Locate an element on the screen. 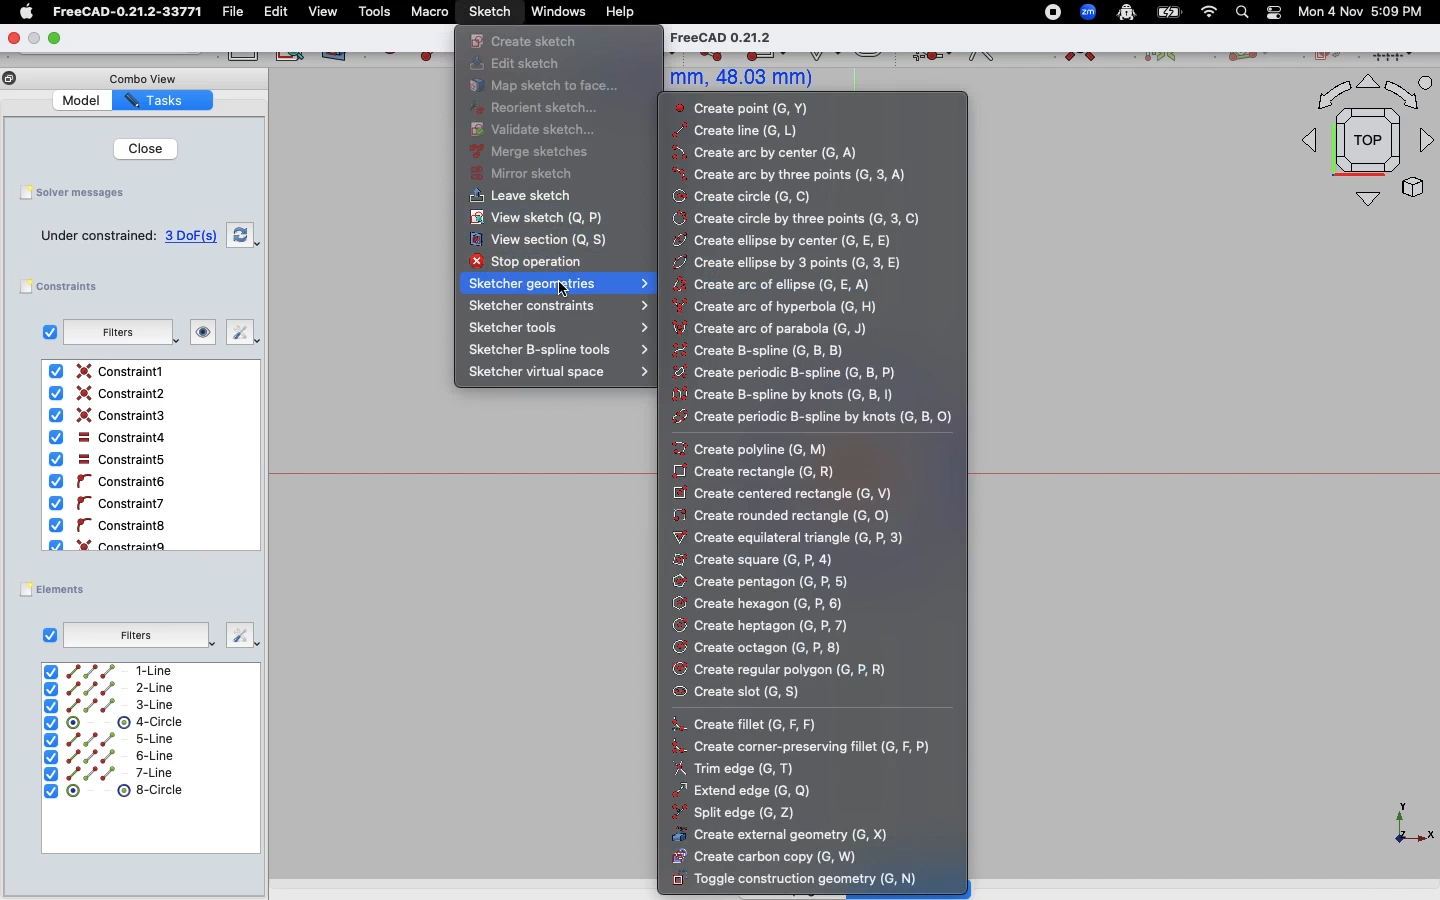 The height and width of the screenshot is (900, 1440). Split edge(G, 7) is located at coordinates (742, 813).